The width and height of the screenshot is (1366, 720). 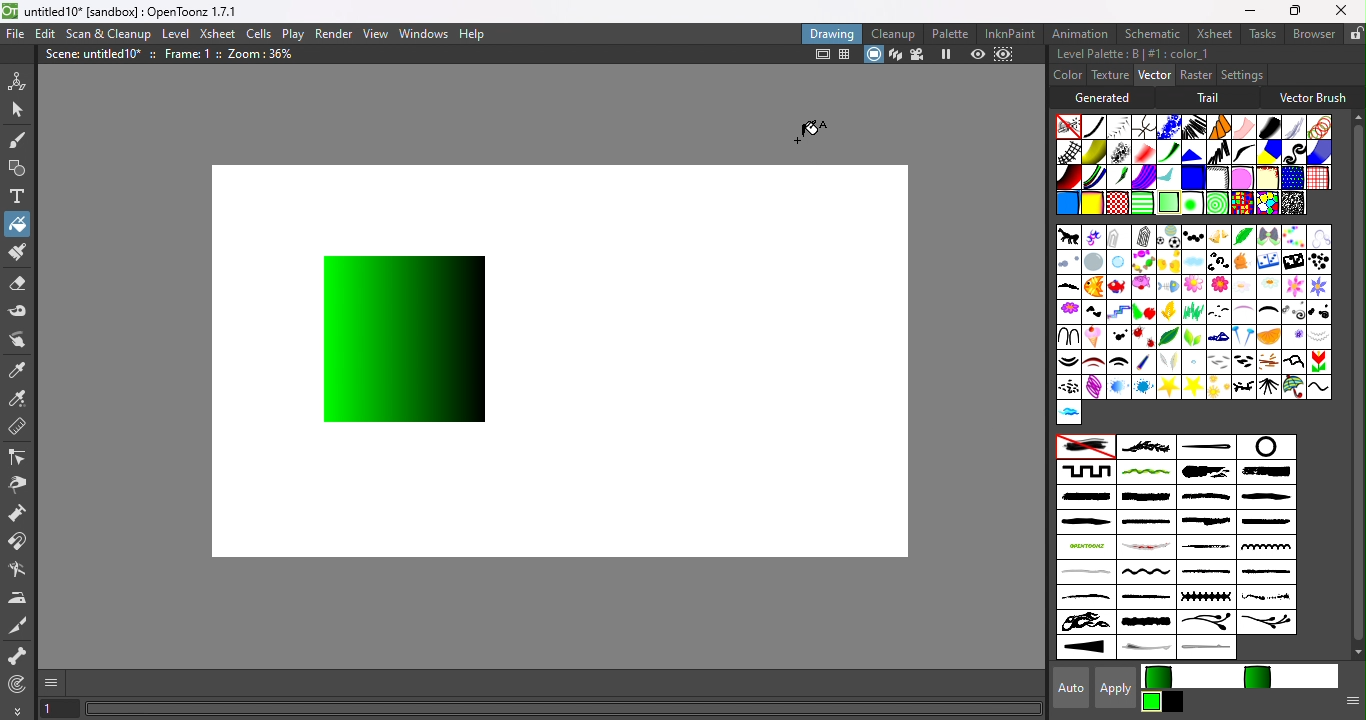 What do you see at coordinates (1272, 337) in the screenshot?
I see `Orange` at bounding box center [1272, 337].